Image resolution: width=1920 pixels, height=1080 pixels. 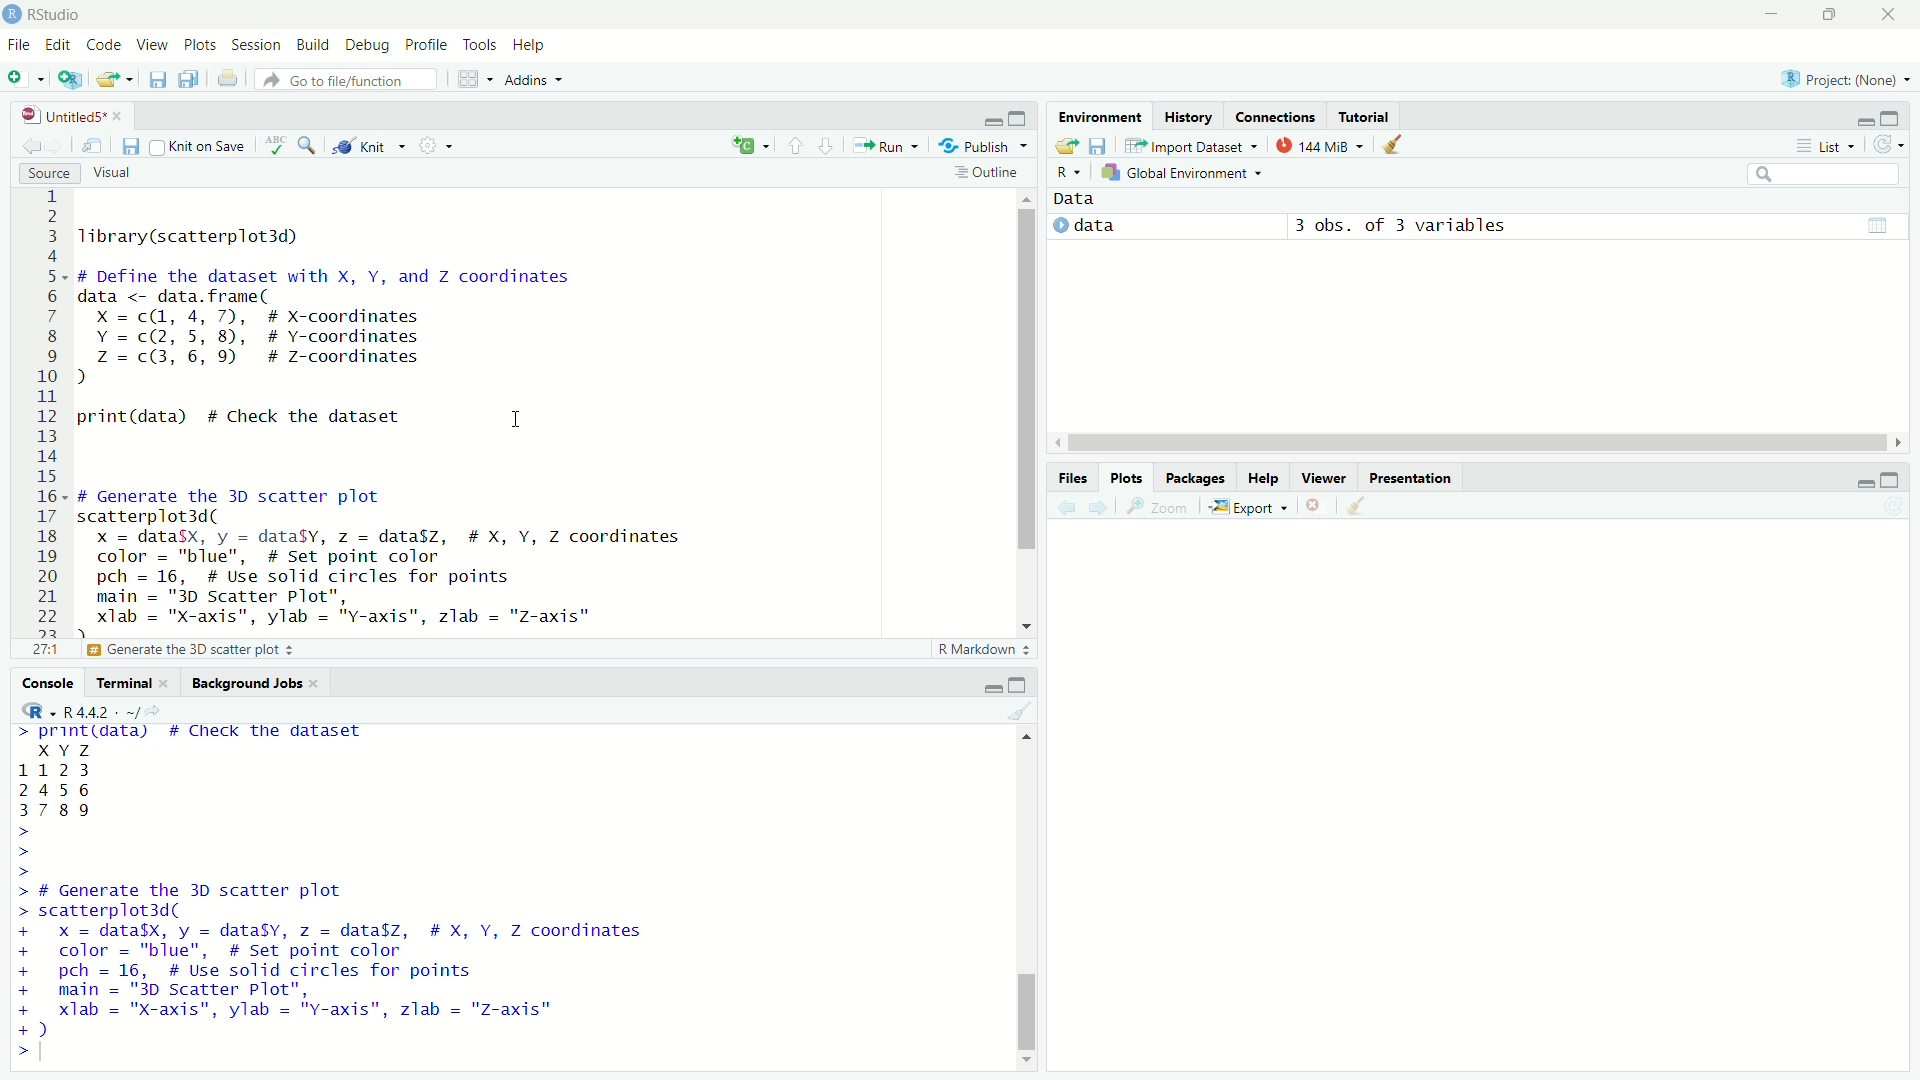 I want to click on close, so click(x=1890, y=14).